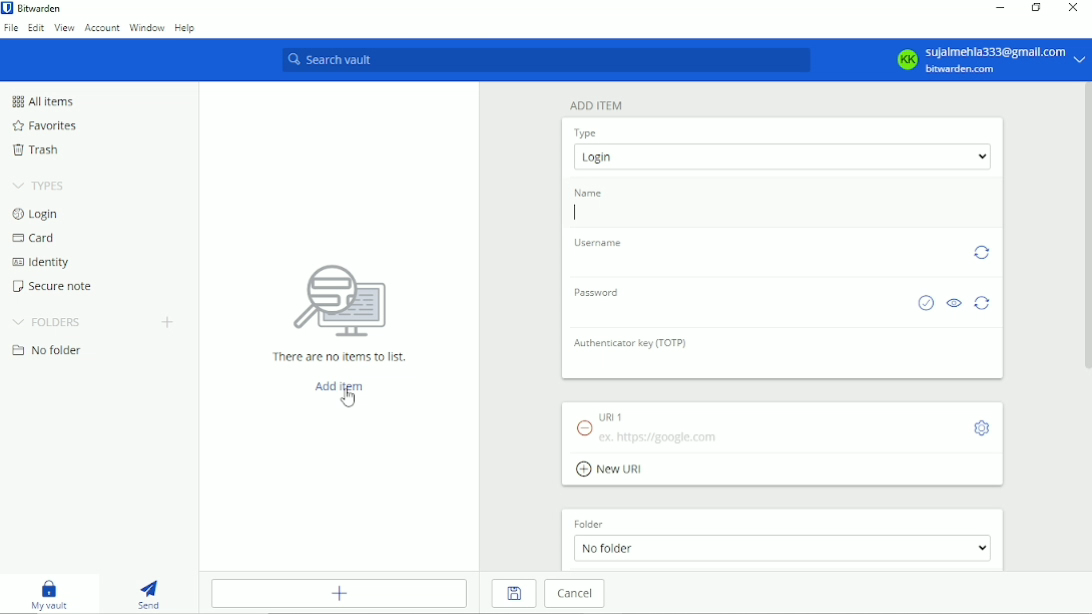  I want to click on Name, so click(588, 191).